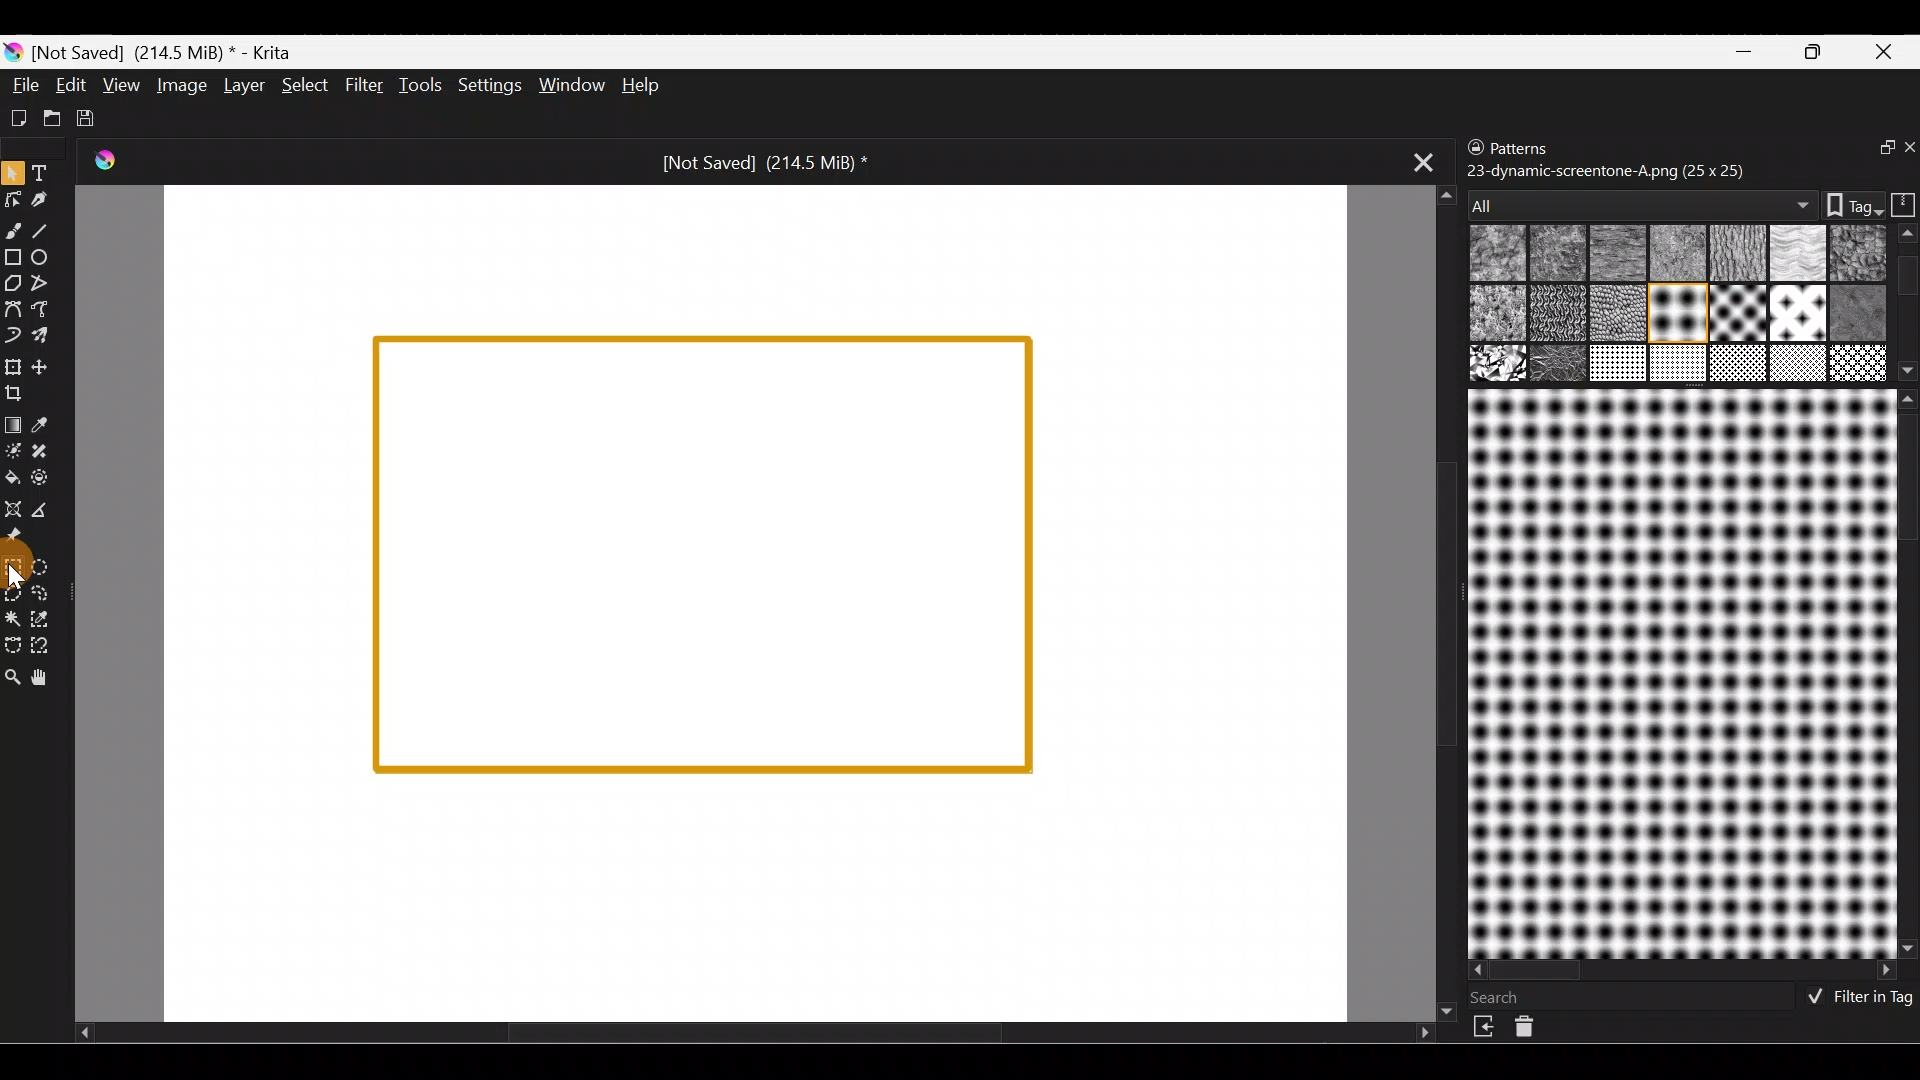 The image size is (1920, 1080). Describe the element at coordinates (50, 478) in the screenshot. I see `Enclose & fill tool` at that location.